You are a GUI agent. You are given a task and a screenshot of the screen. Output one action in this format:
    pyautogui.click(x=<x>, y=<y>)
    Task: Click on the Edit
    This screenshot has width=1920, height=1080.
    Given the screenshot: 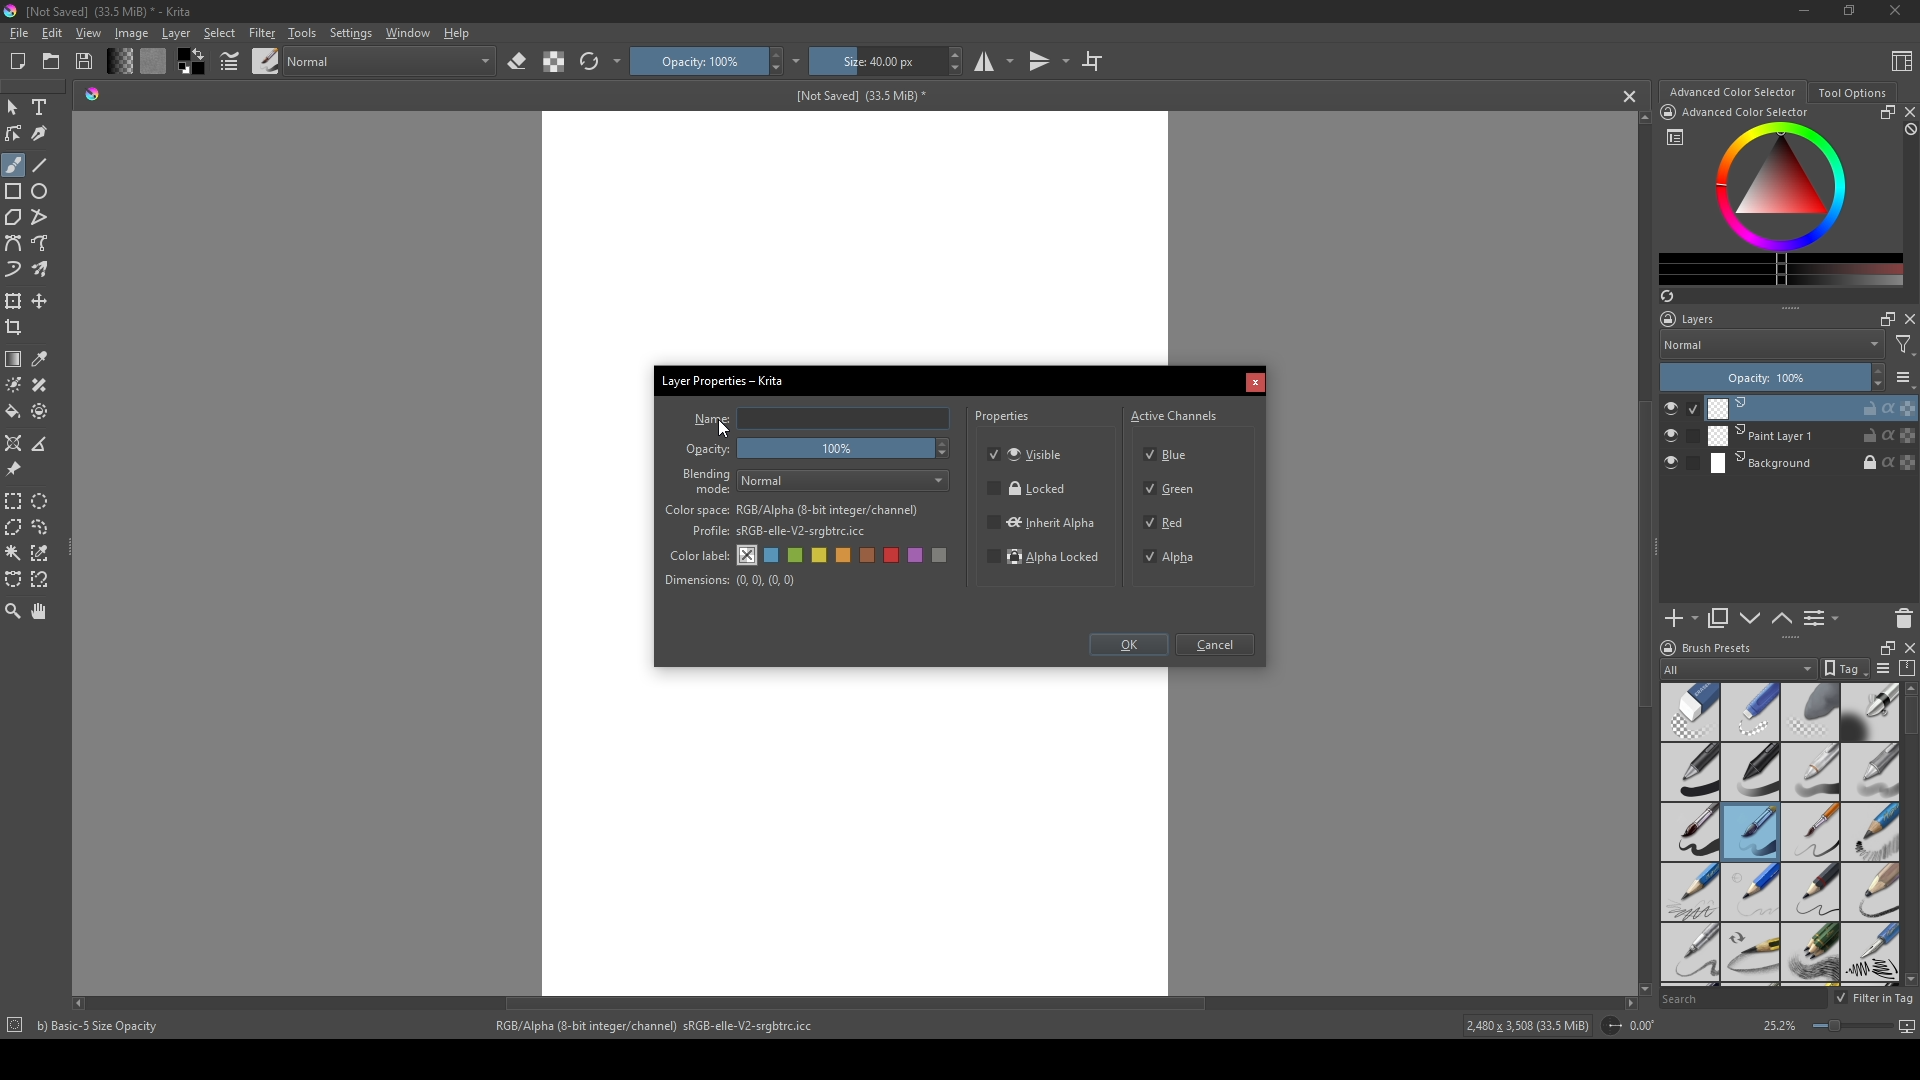 What is the action you would take?
    pyautogui.click(x=51, y=33)
    